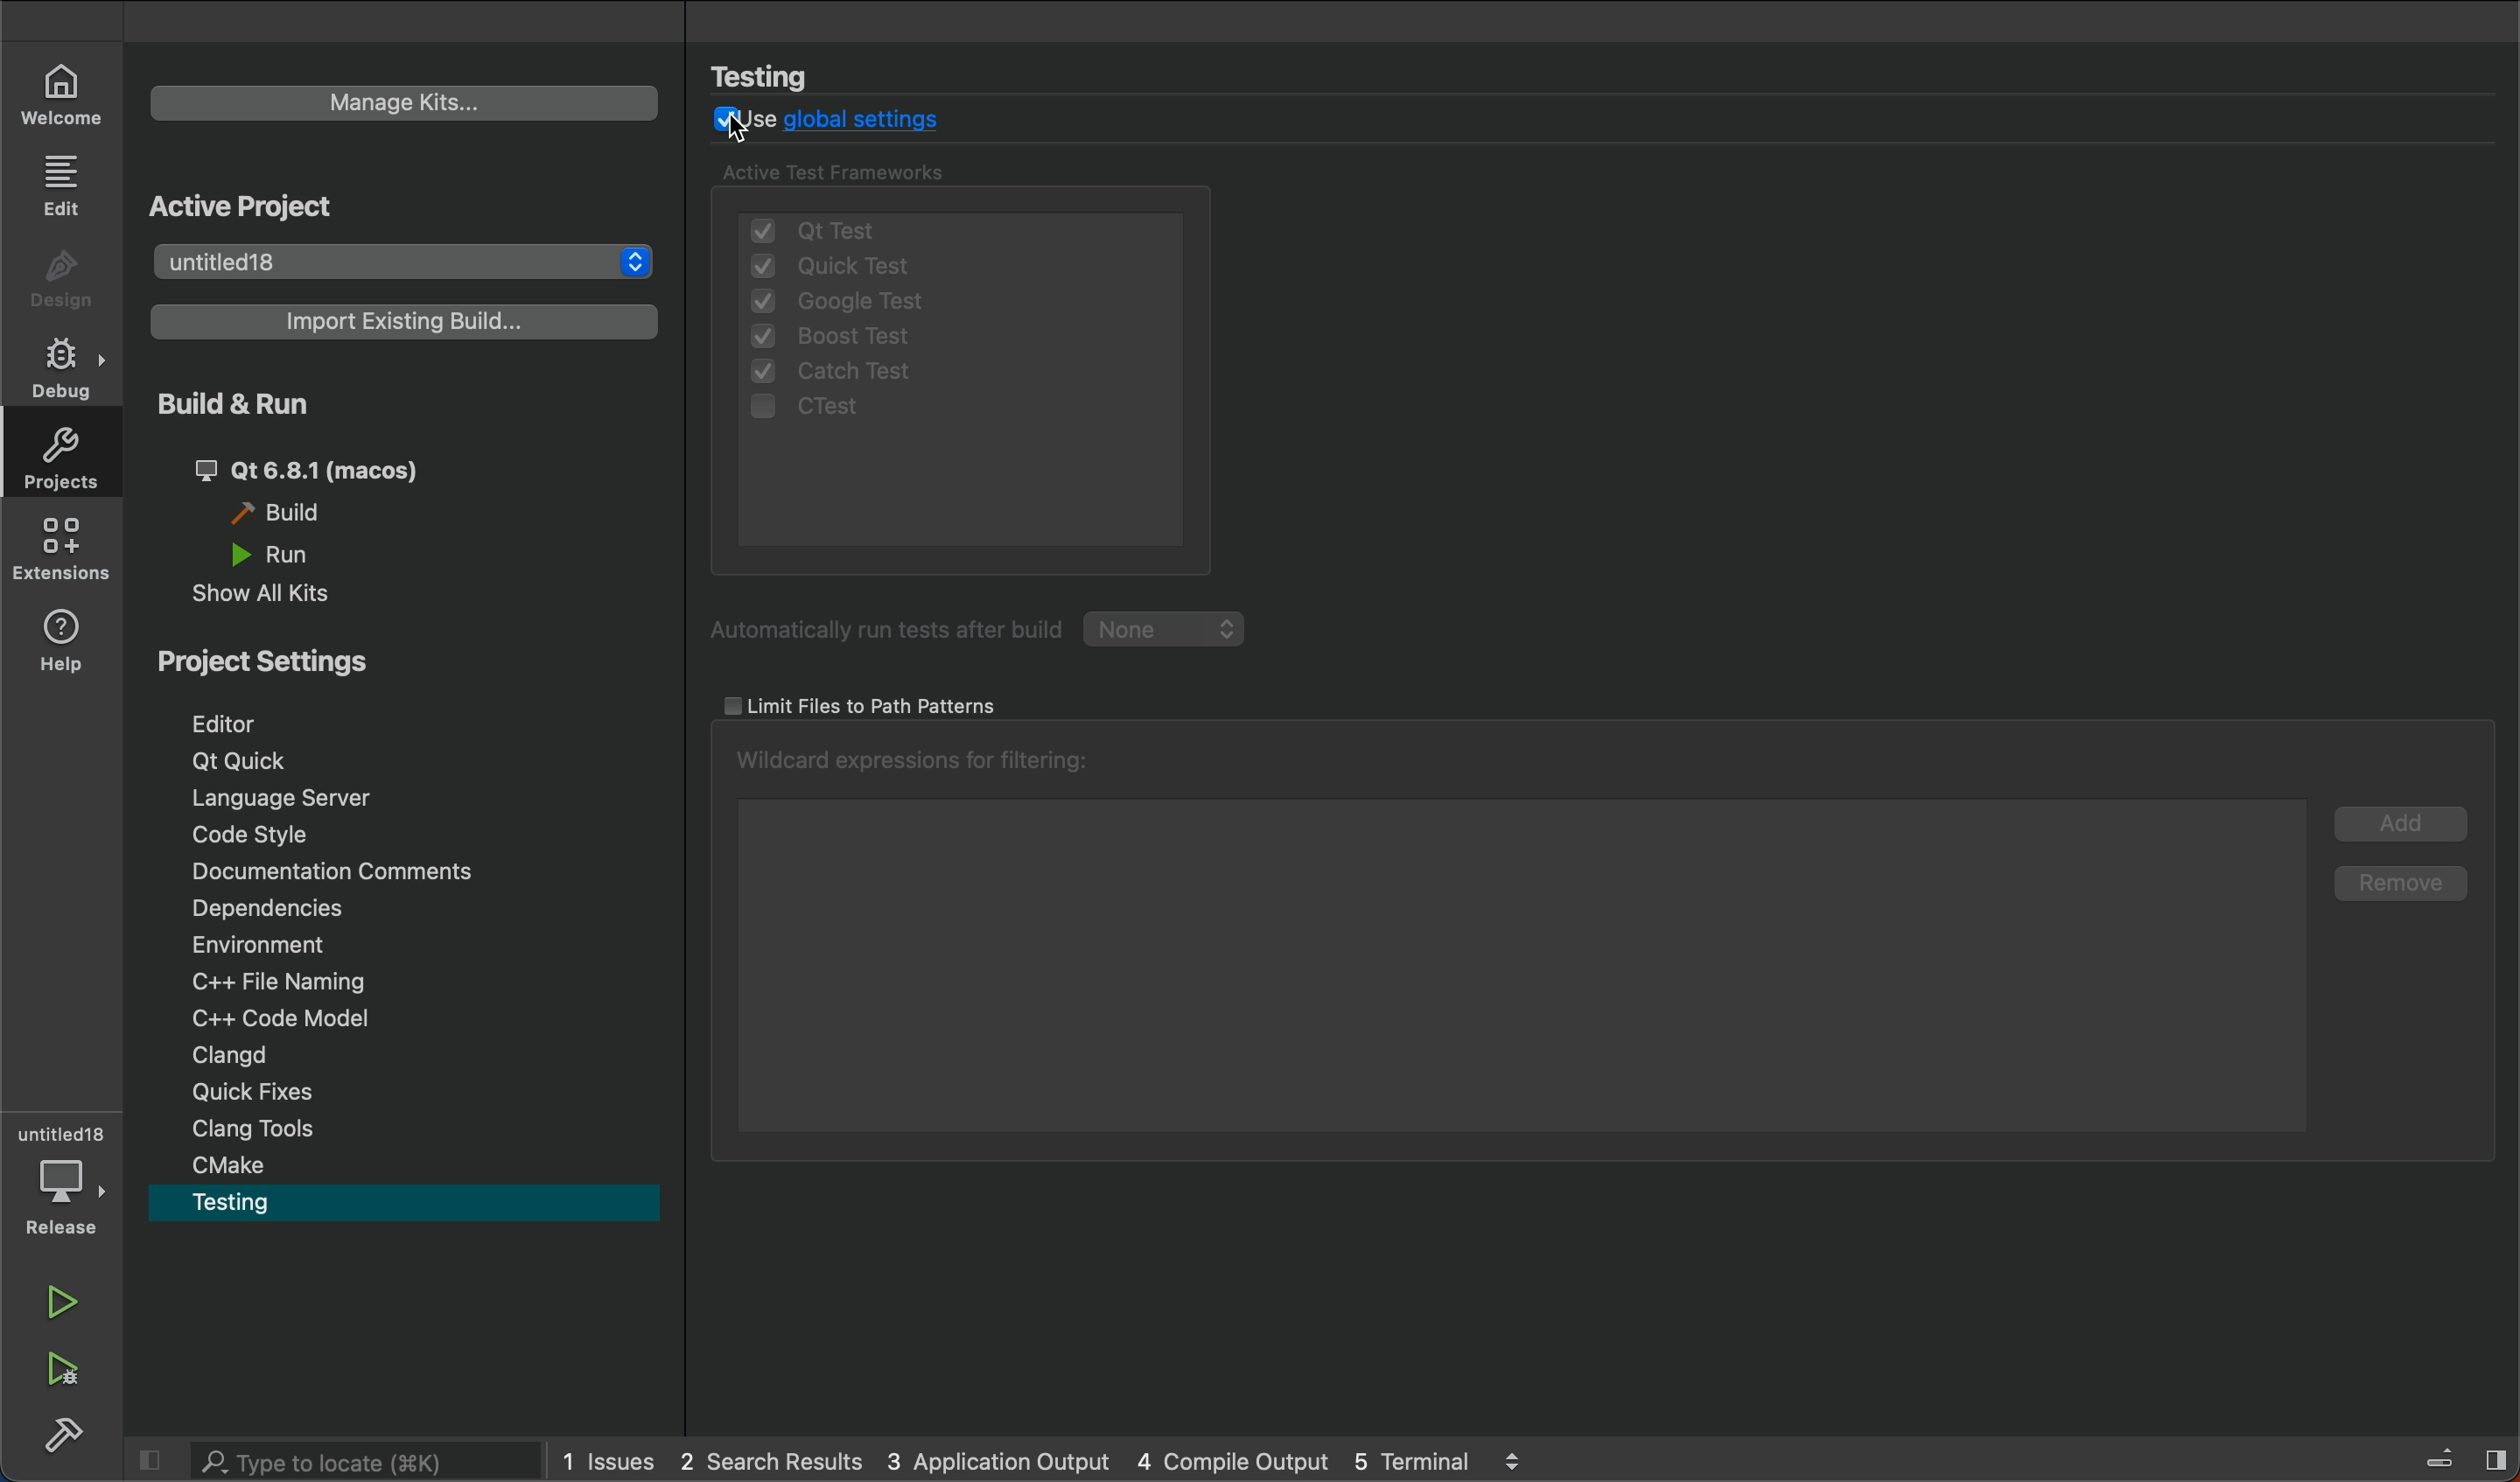  I want to click on wilcard list, so click(1520, 963).